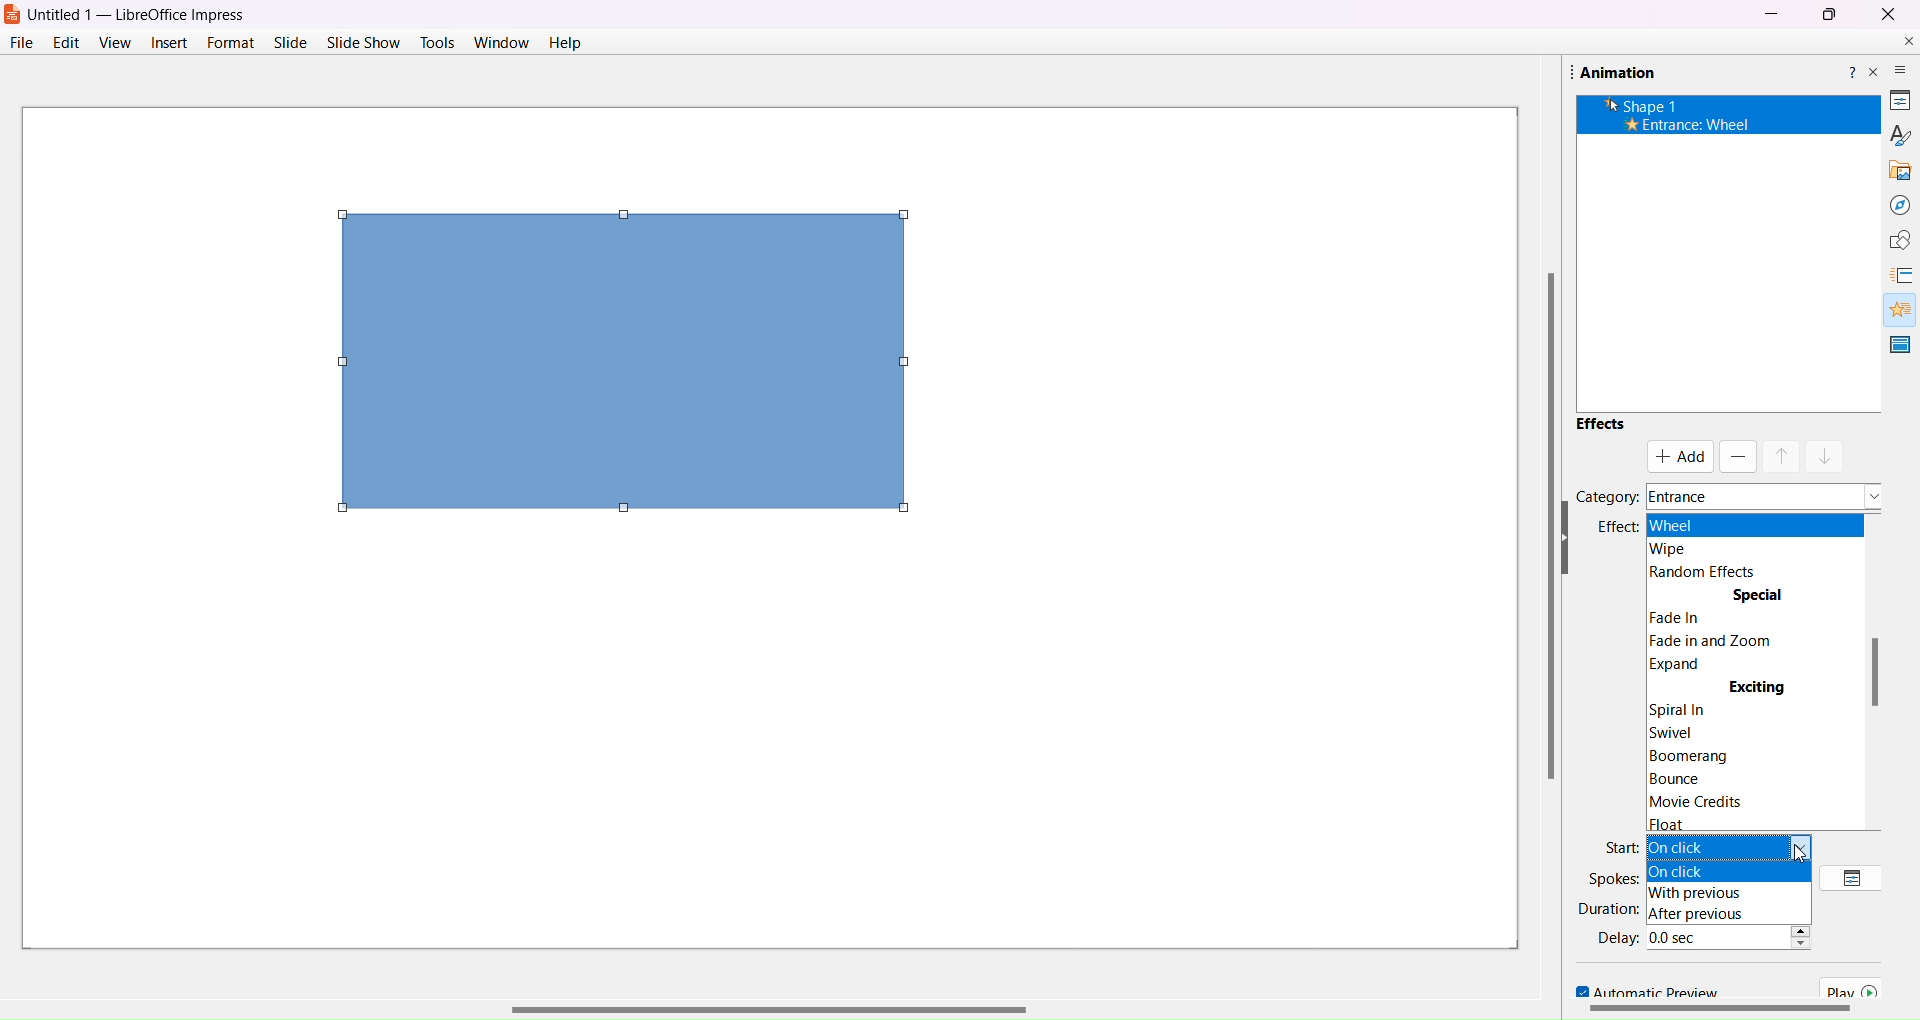 Image resolution: width=1920 pixels, height=1020 pixels. What do you see at coordinates (1856, 988) in the screenshot?
I see `Play` at bounding box center [1856, 988].